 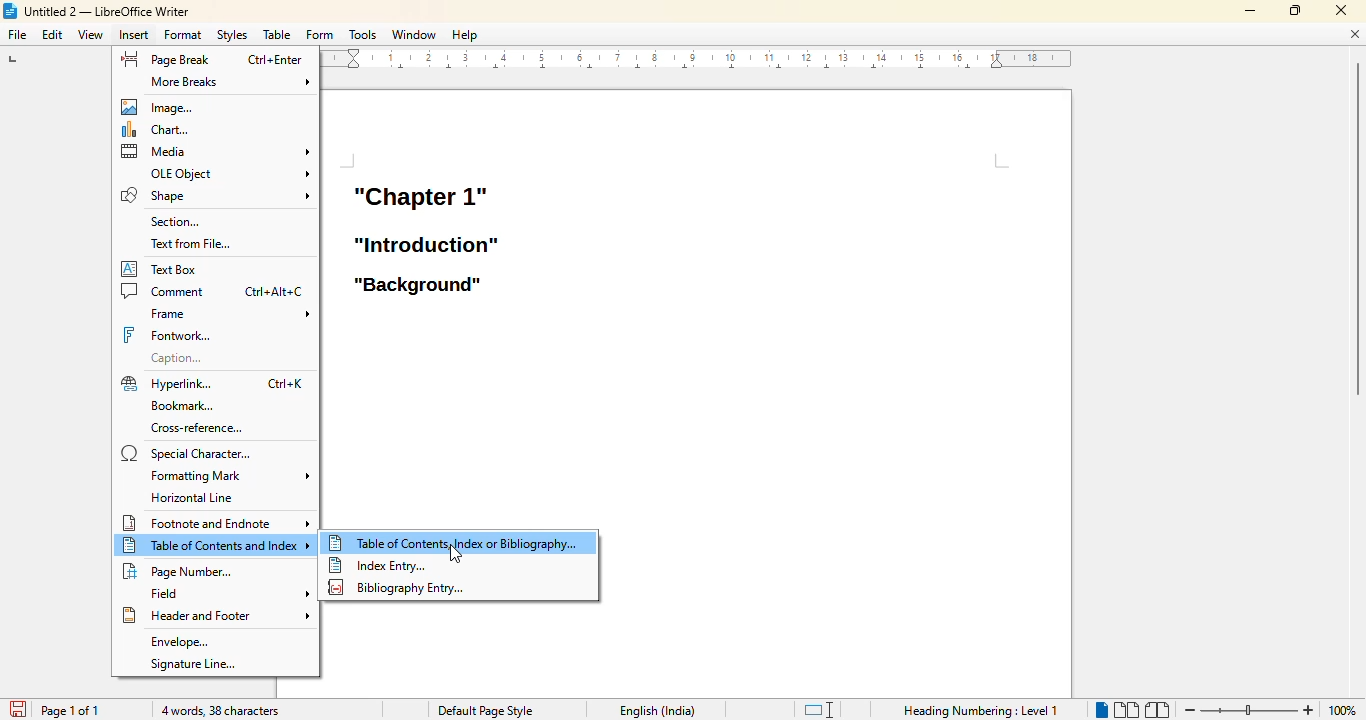 I want to click on caption, so click(x=174, y=358).